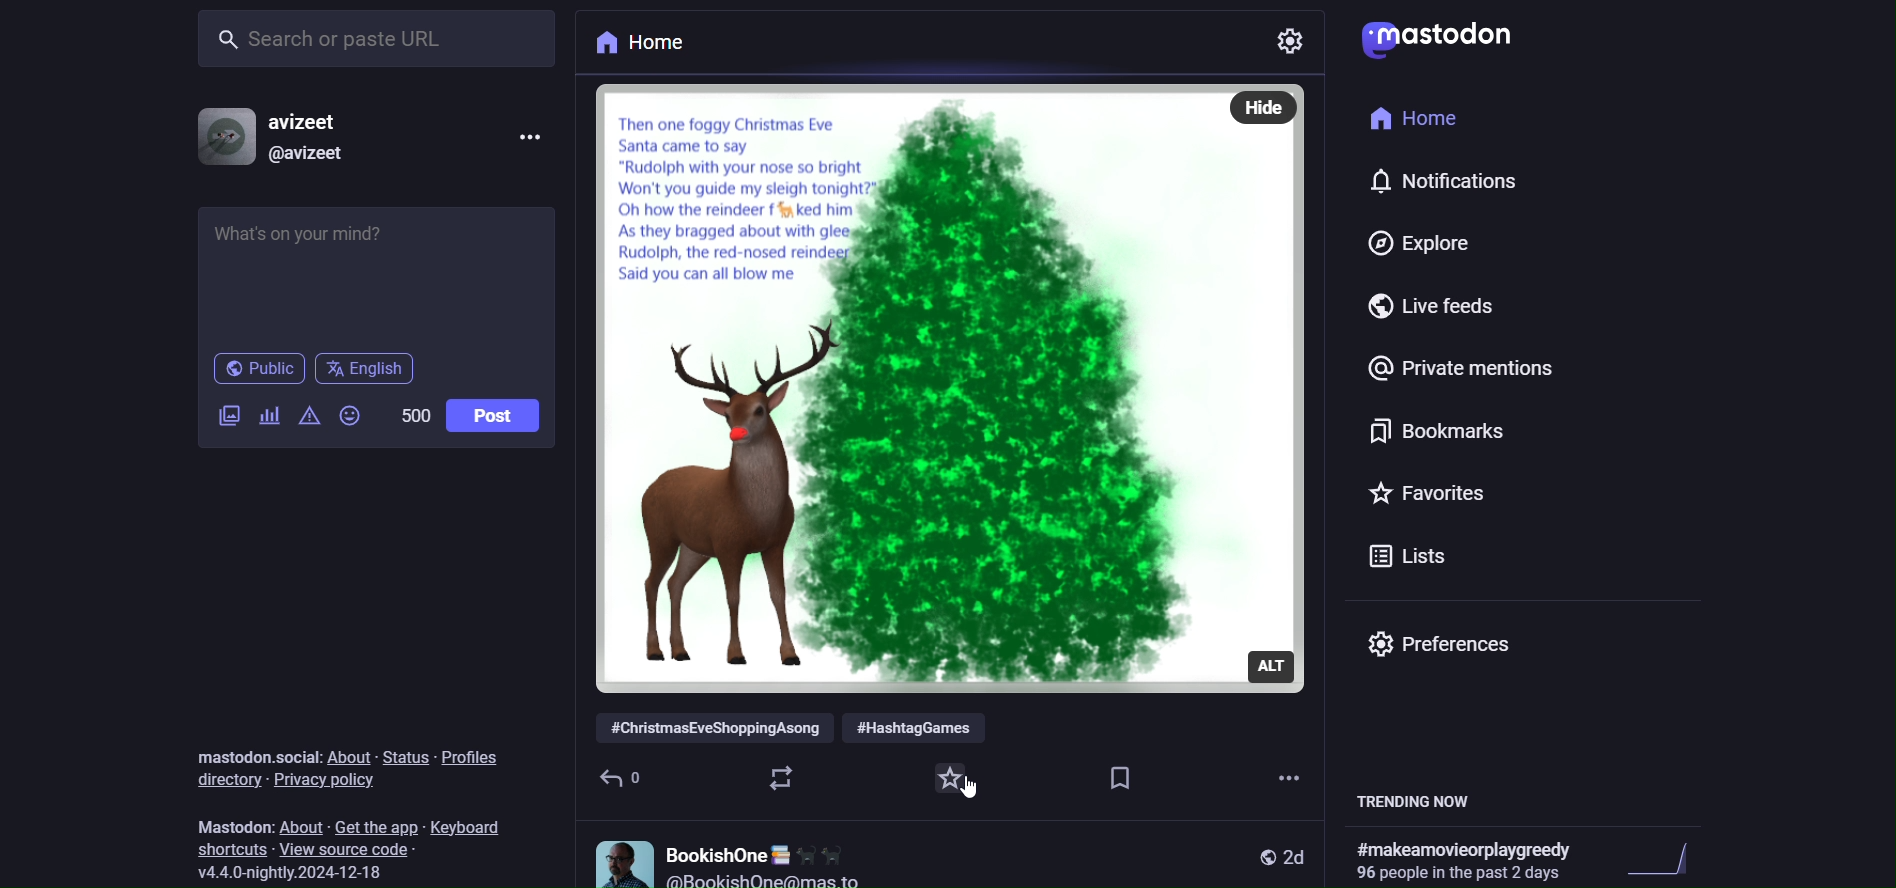  Describe the element at coordinates (779, 776) in the screenshot. I see `boost` at that location.